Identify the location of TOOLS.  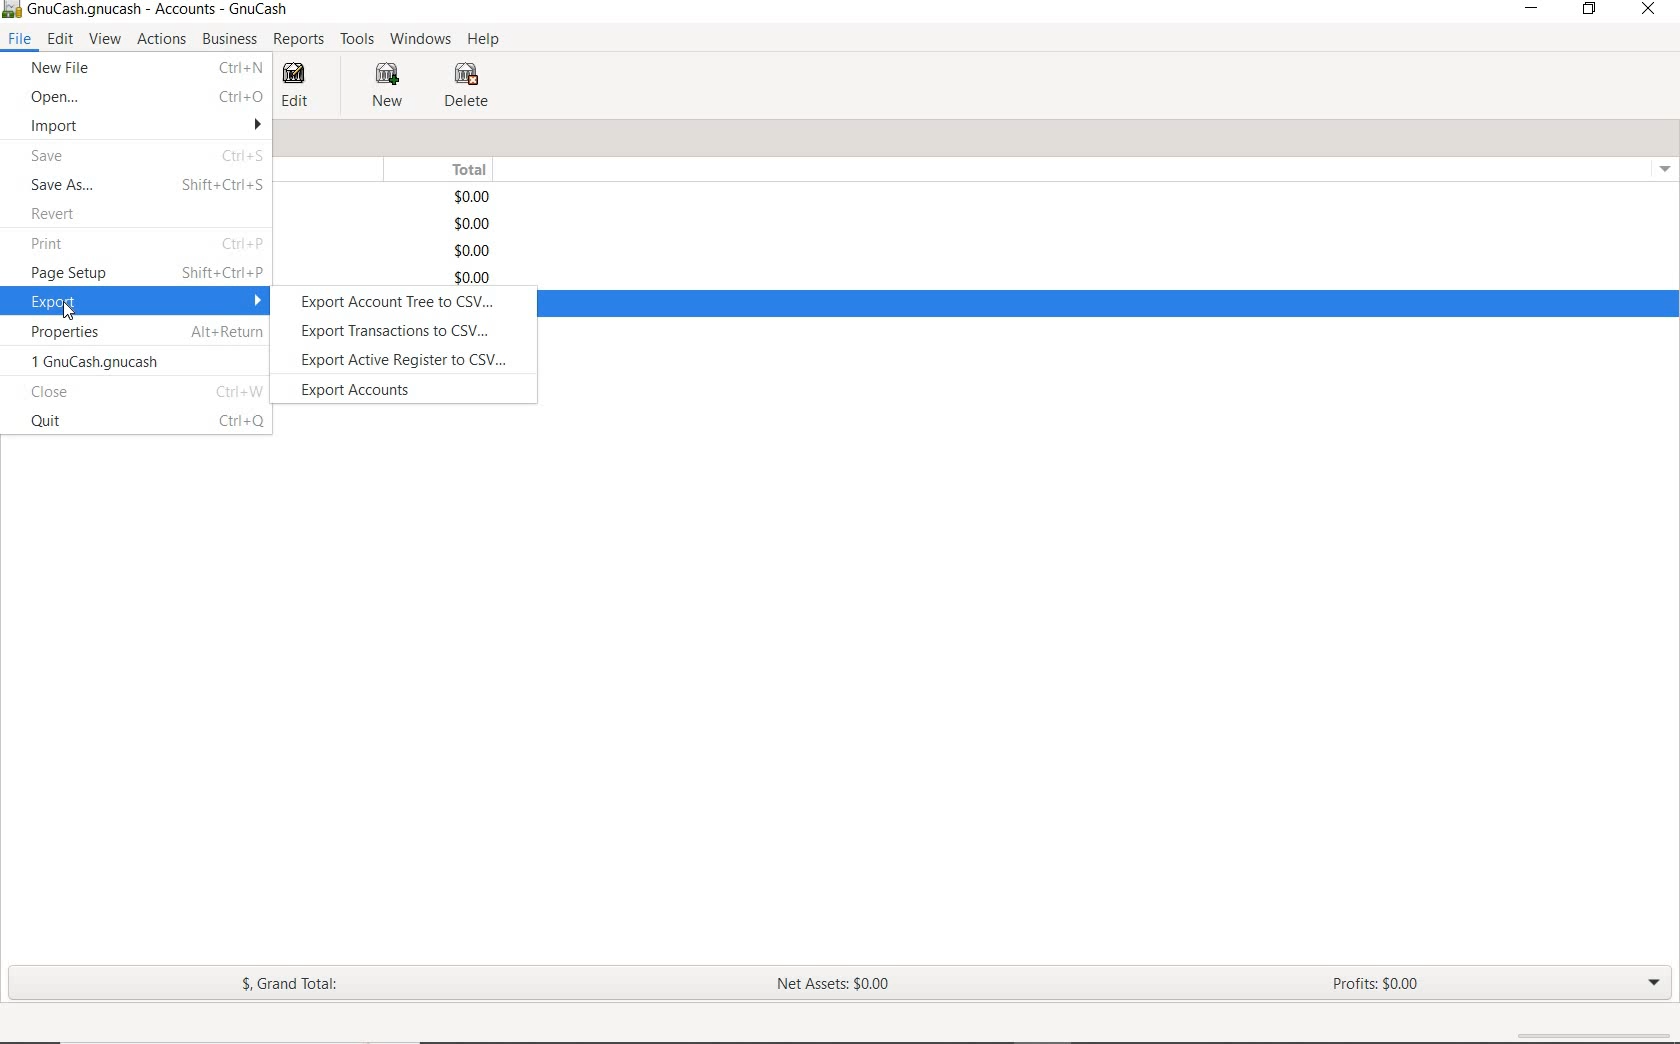
(358, 40).